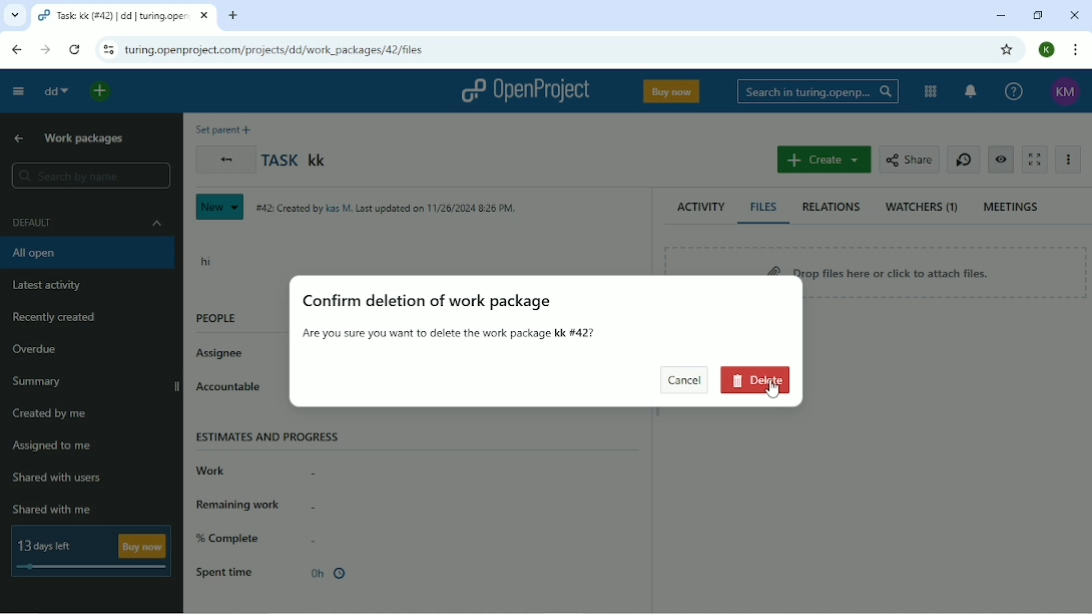  Describe the element at coordinates (702, 208) in the screenshot. I see `Activity` at that location.